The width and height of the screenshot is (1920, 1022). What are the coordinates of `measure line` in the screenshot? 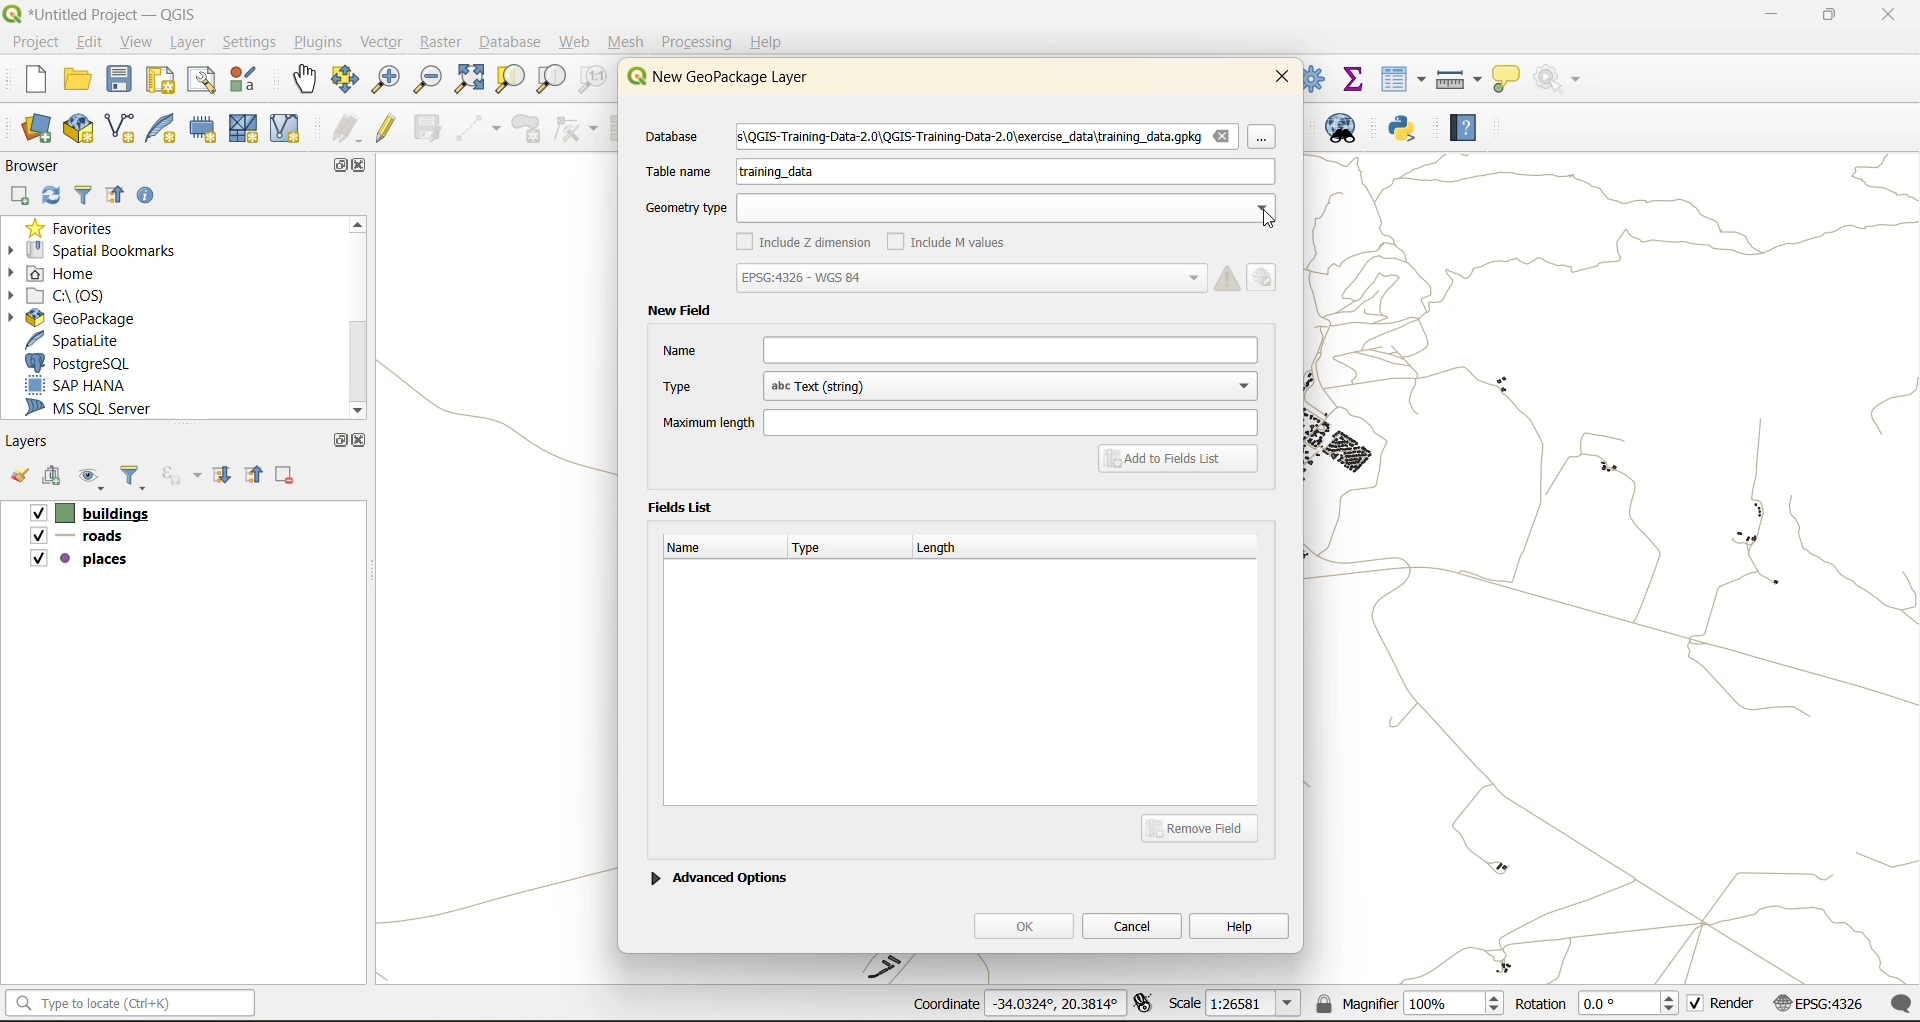 It's located at (1461, 79).